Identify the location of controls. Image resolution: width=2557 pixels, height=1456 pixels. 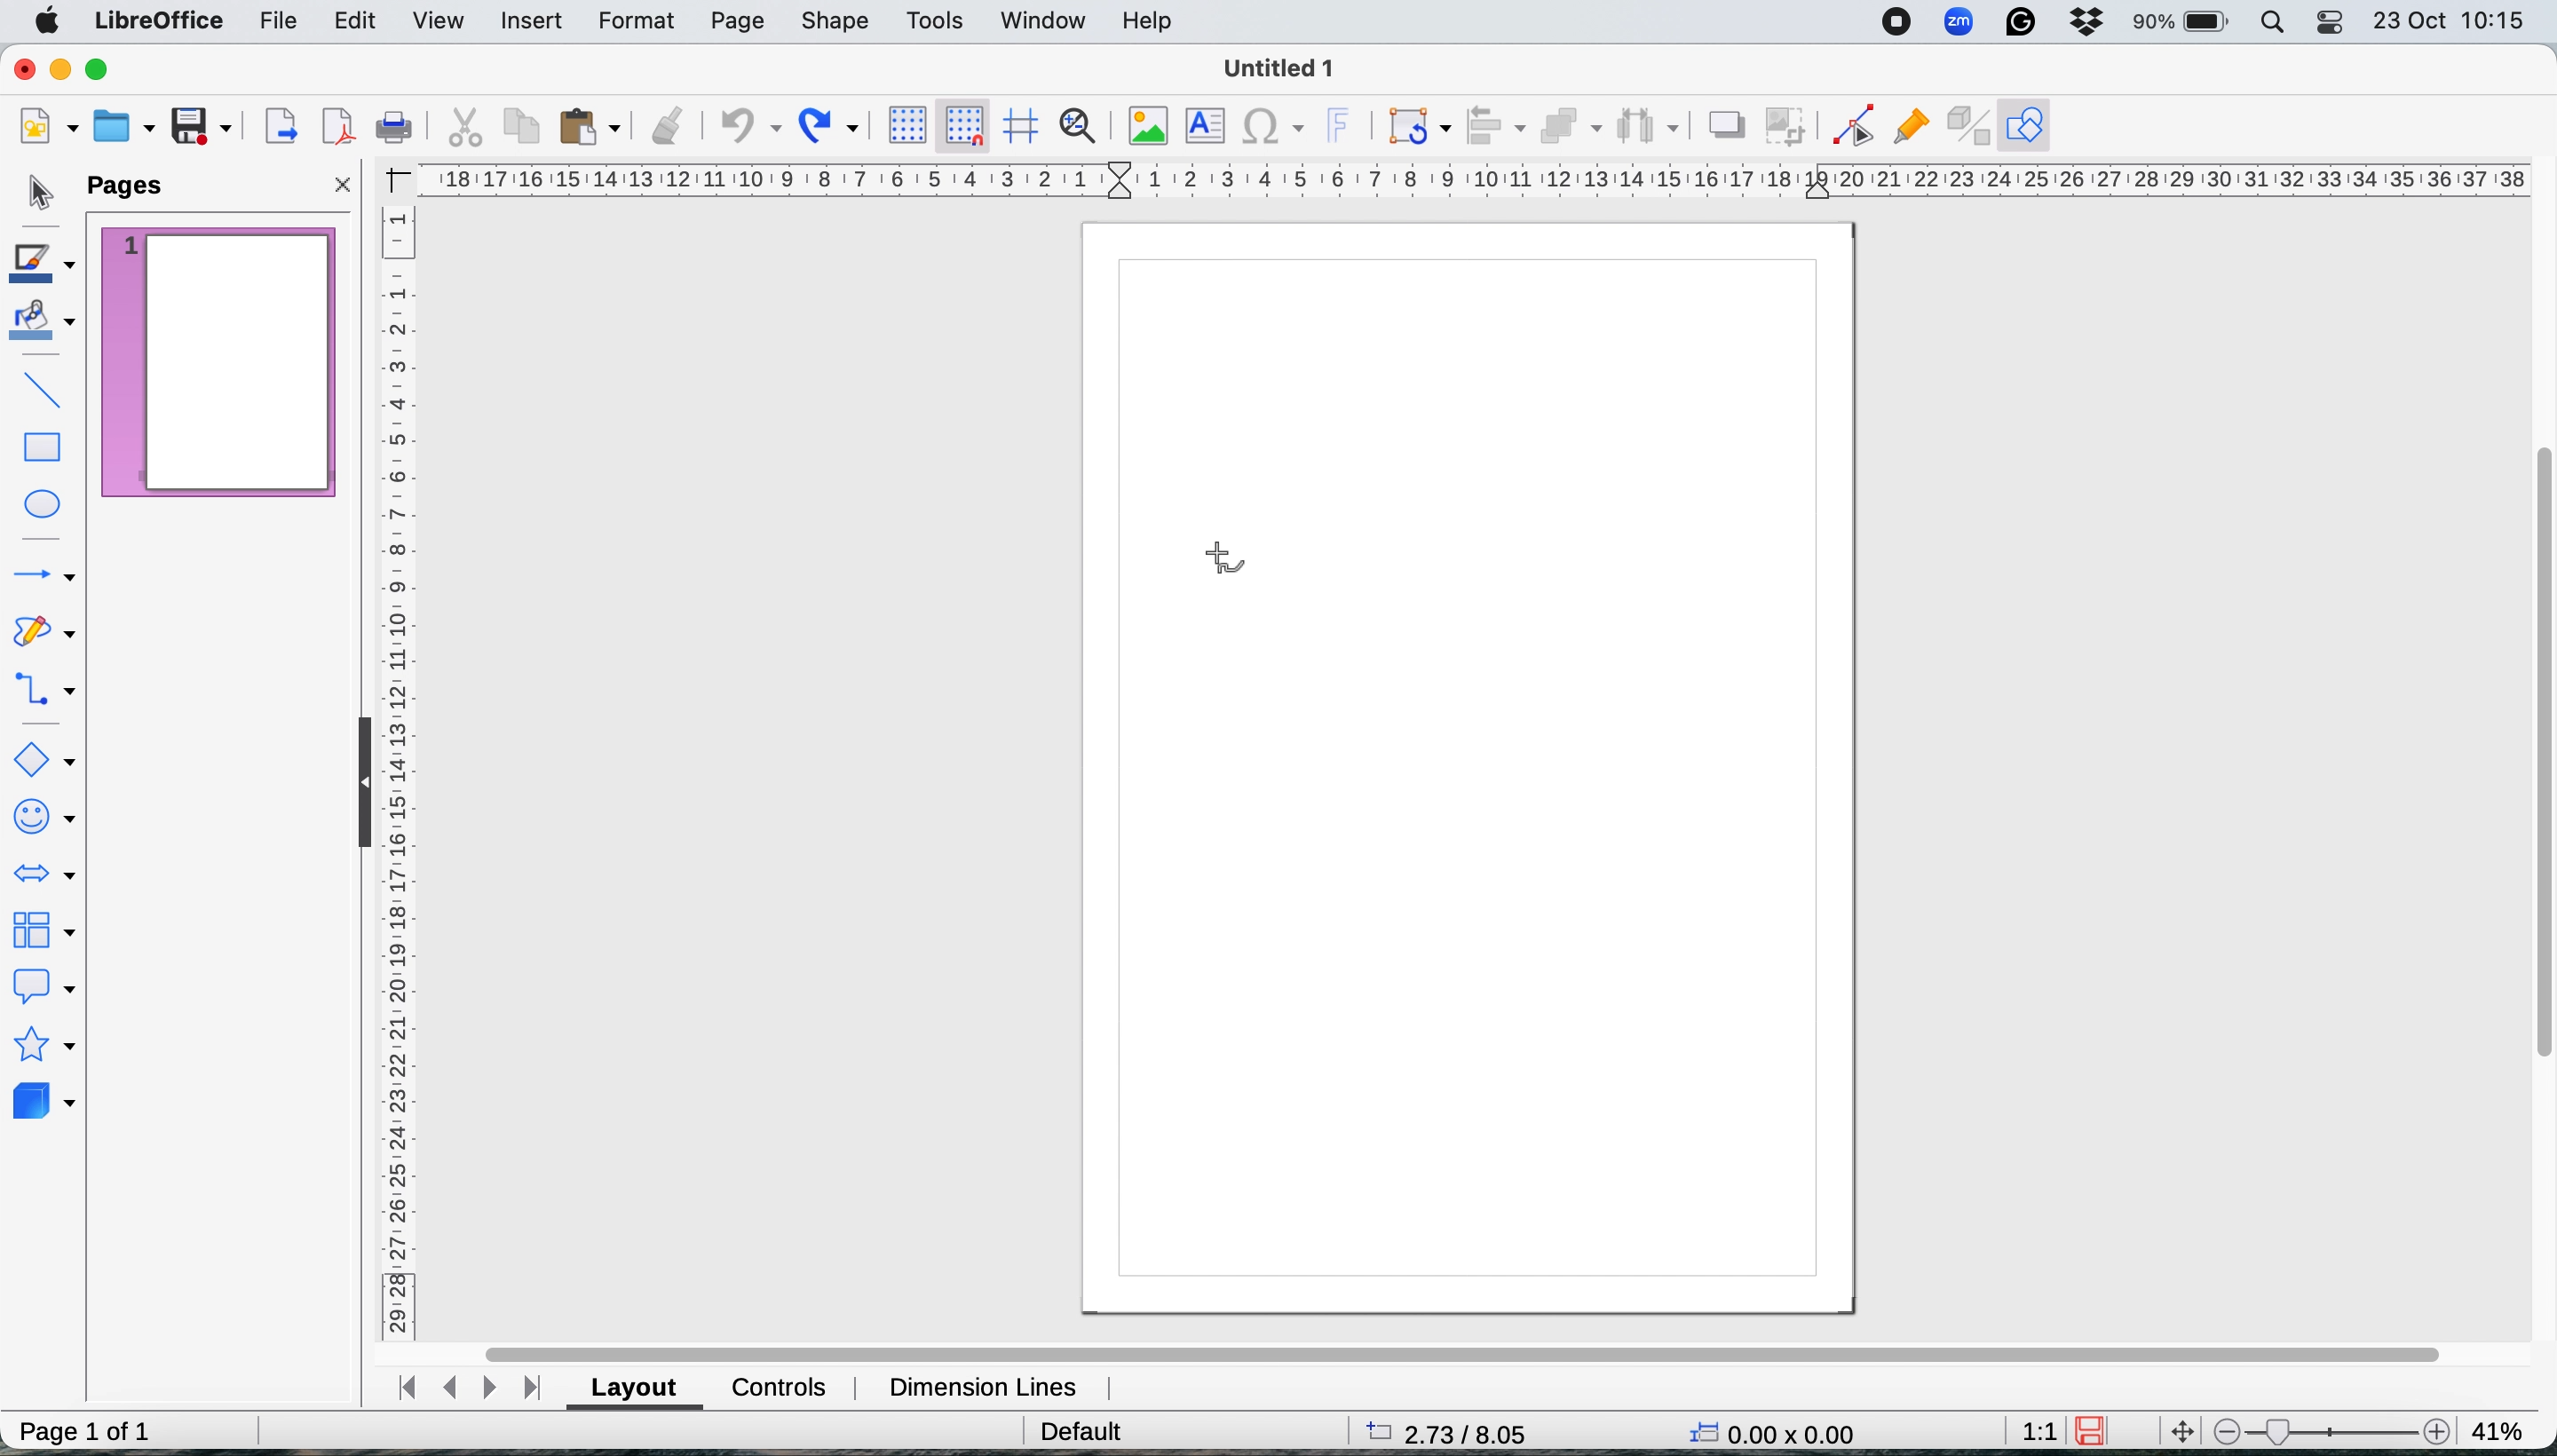
(779, 1389).